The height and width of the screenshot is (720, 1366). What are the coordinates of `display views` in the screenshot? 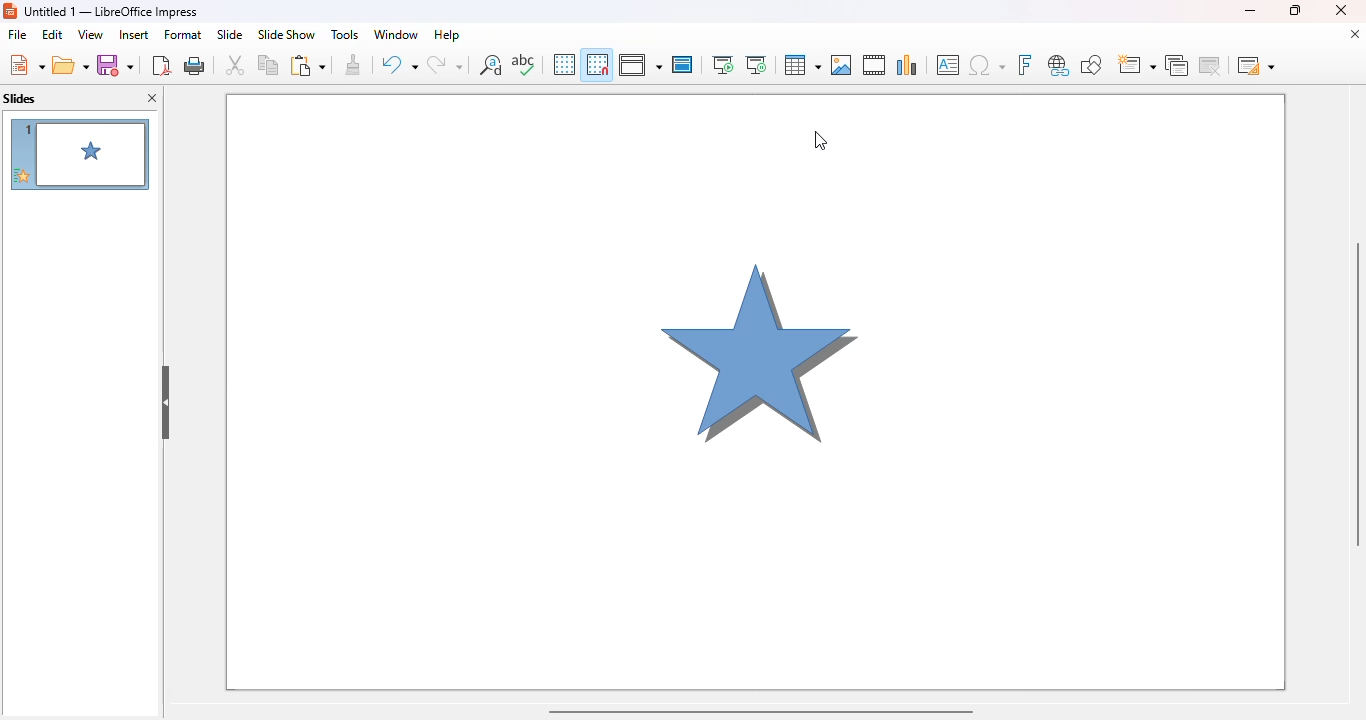 It's located at (639, 64).